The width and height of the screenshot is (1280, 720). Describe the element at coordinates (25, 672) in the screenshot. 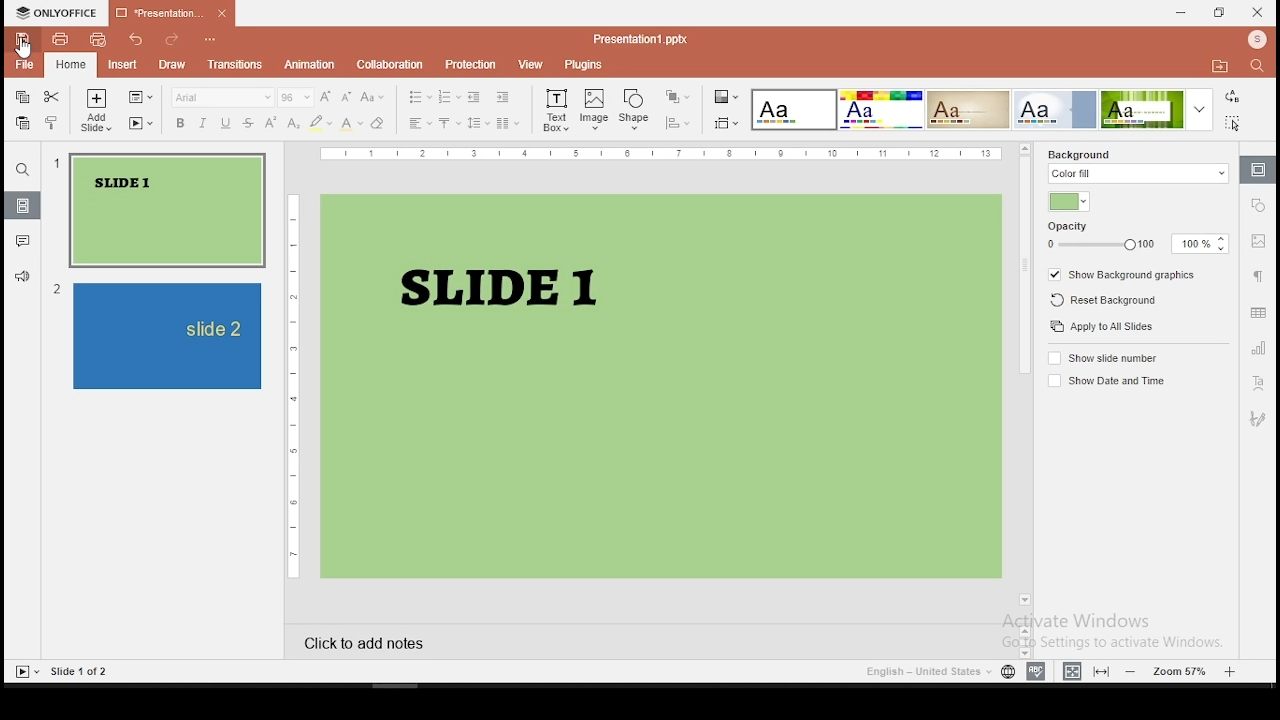

I see `start slide show` at that location.